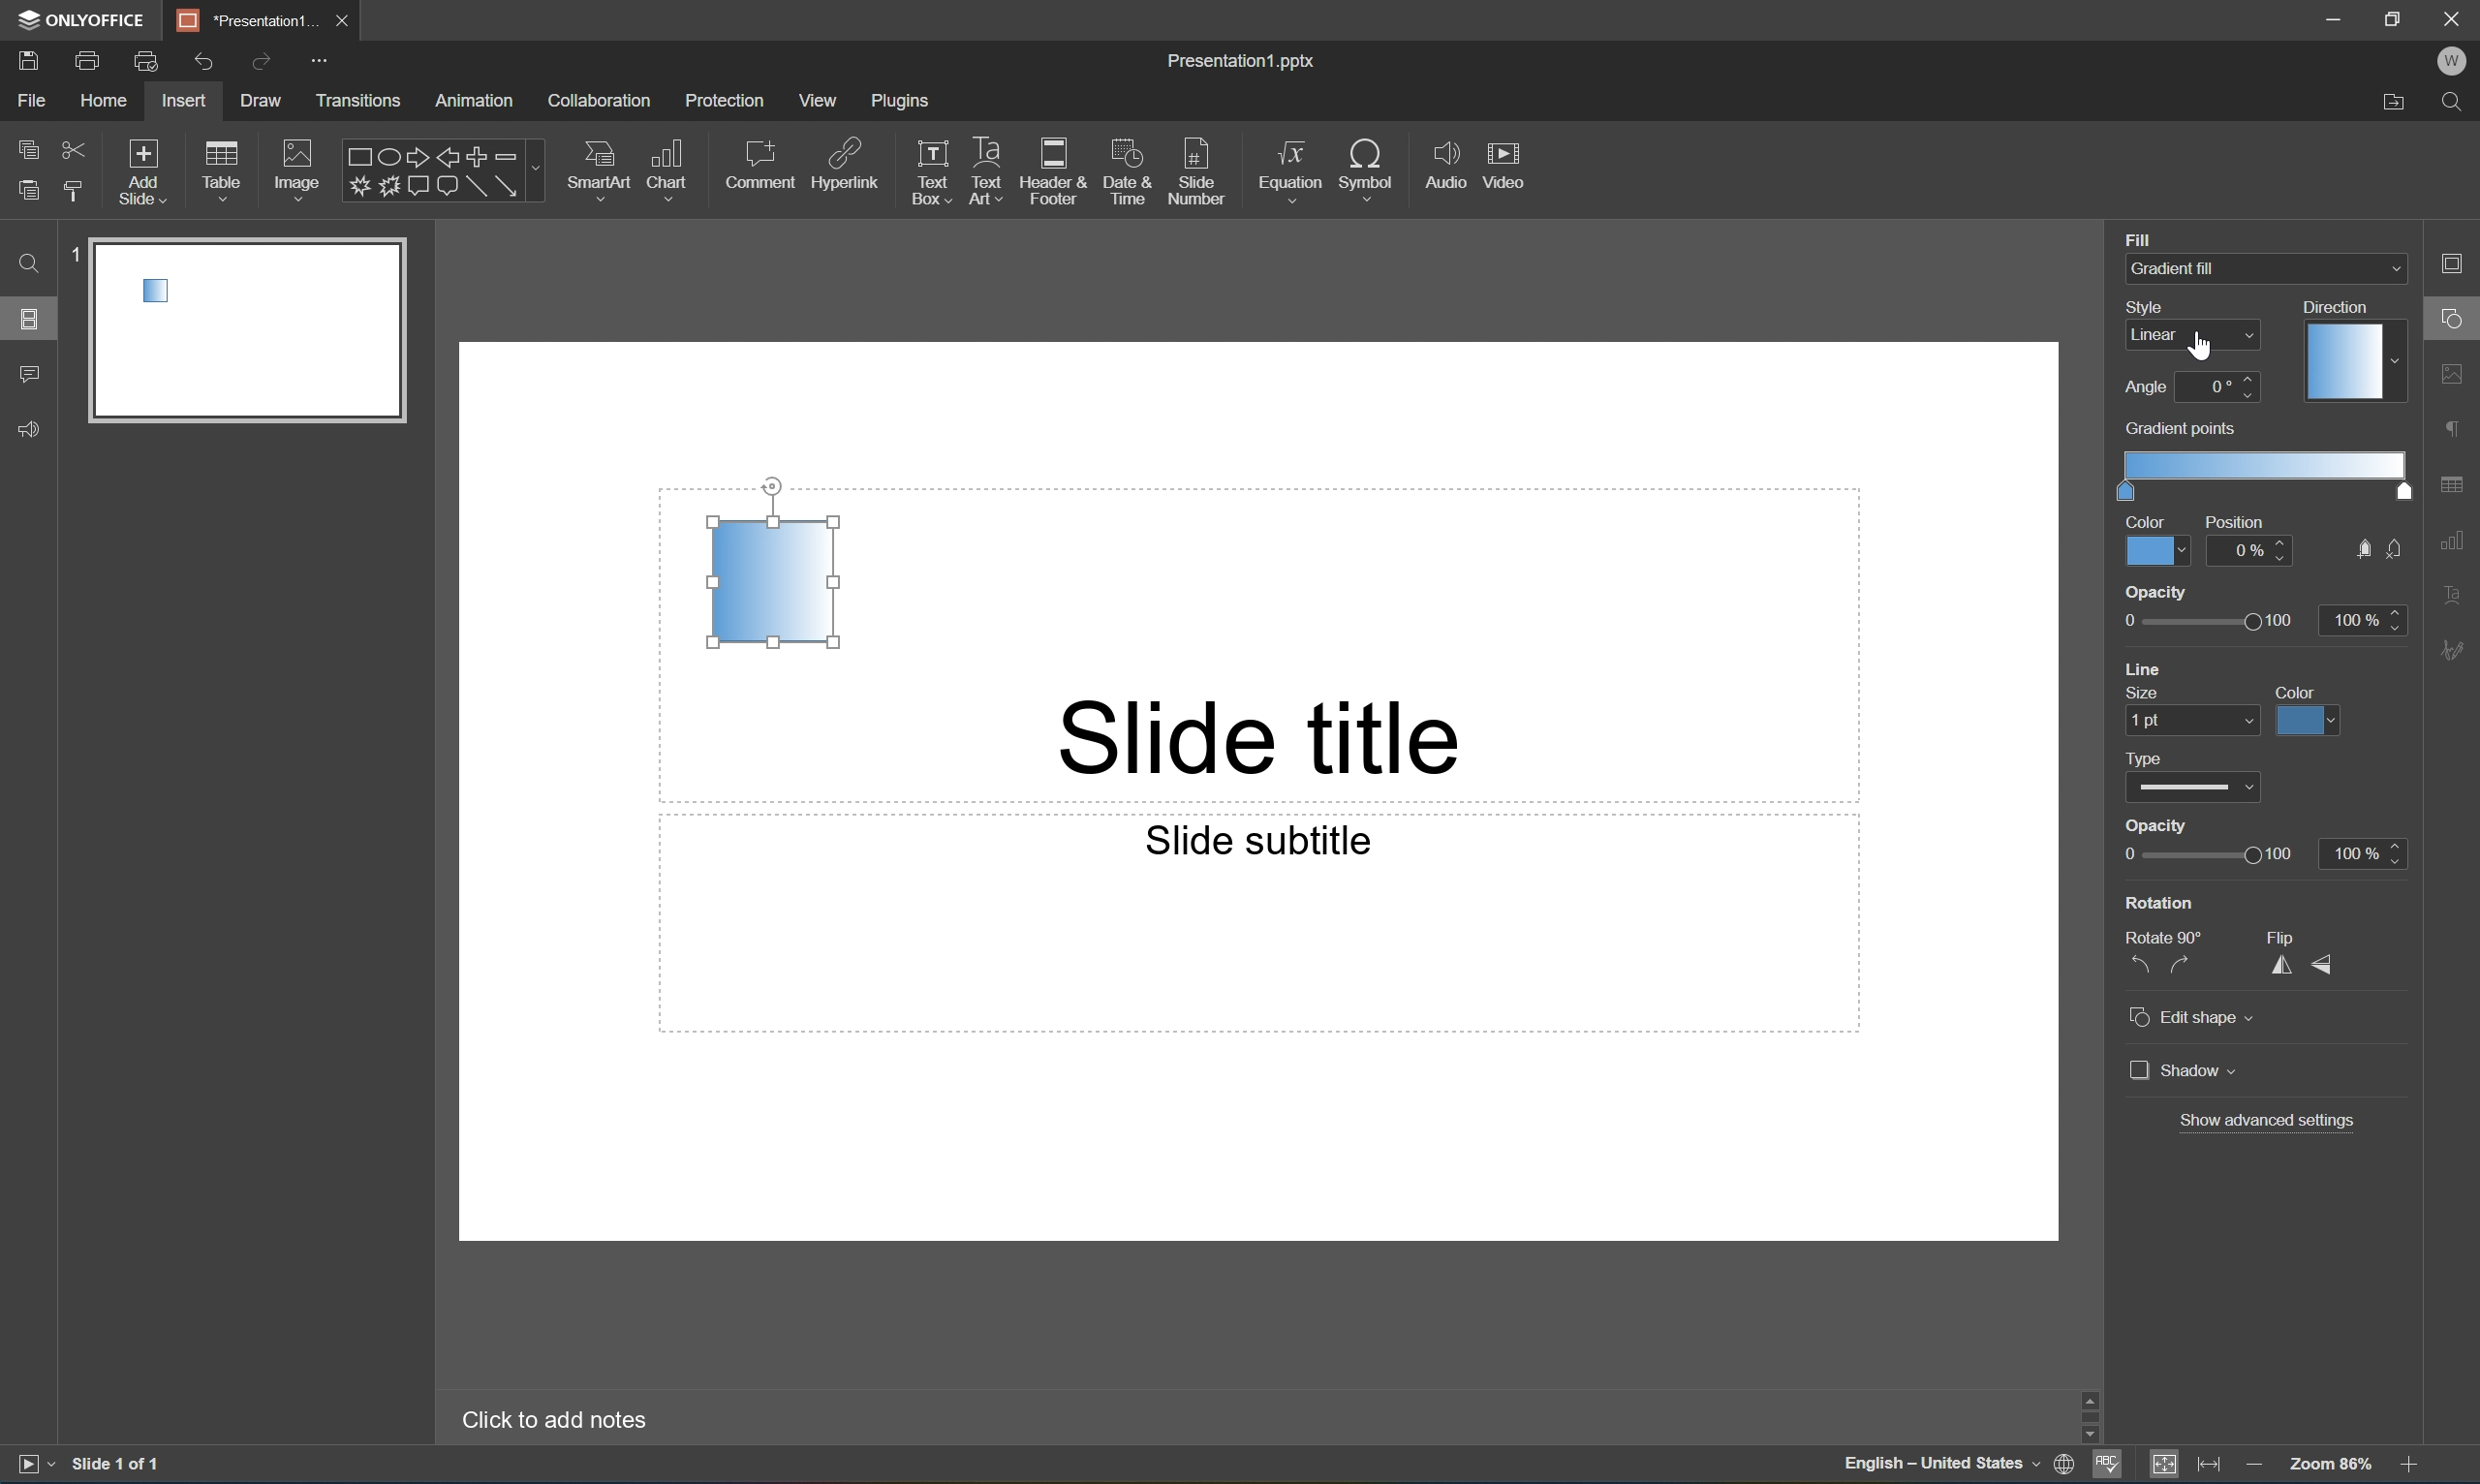  I want to click on Slide settings, so click(2460, 262).